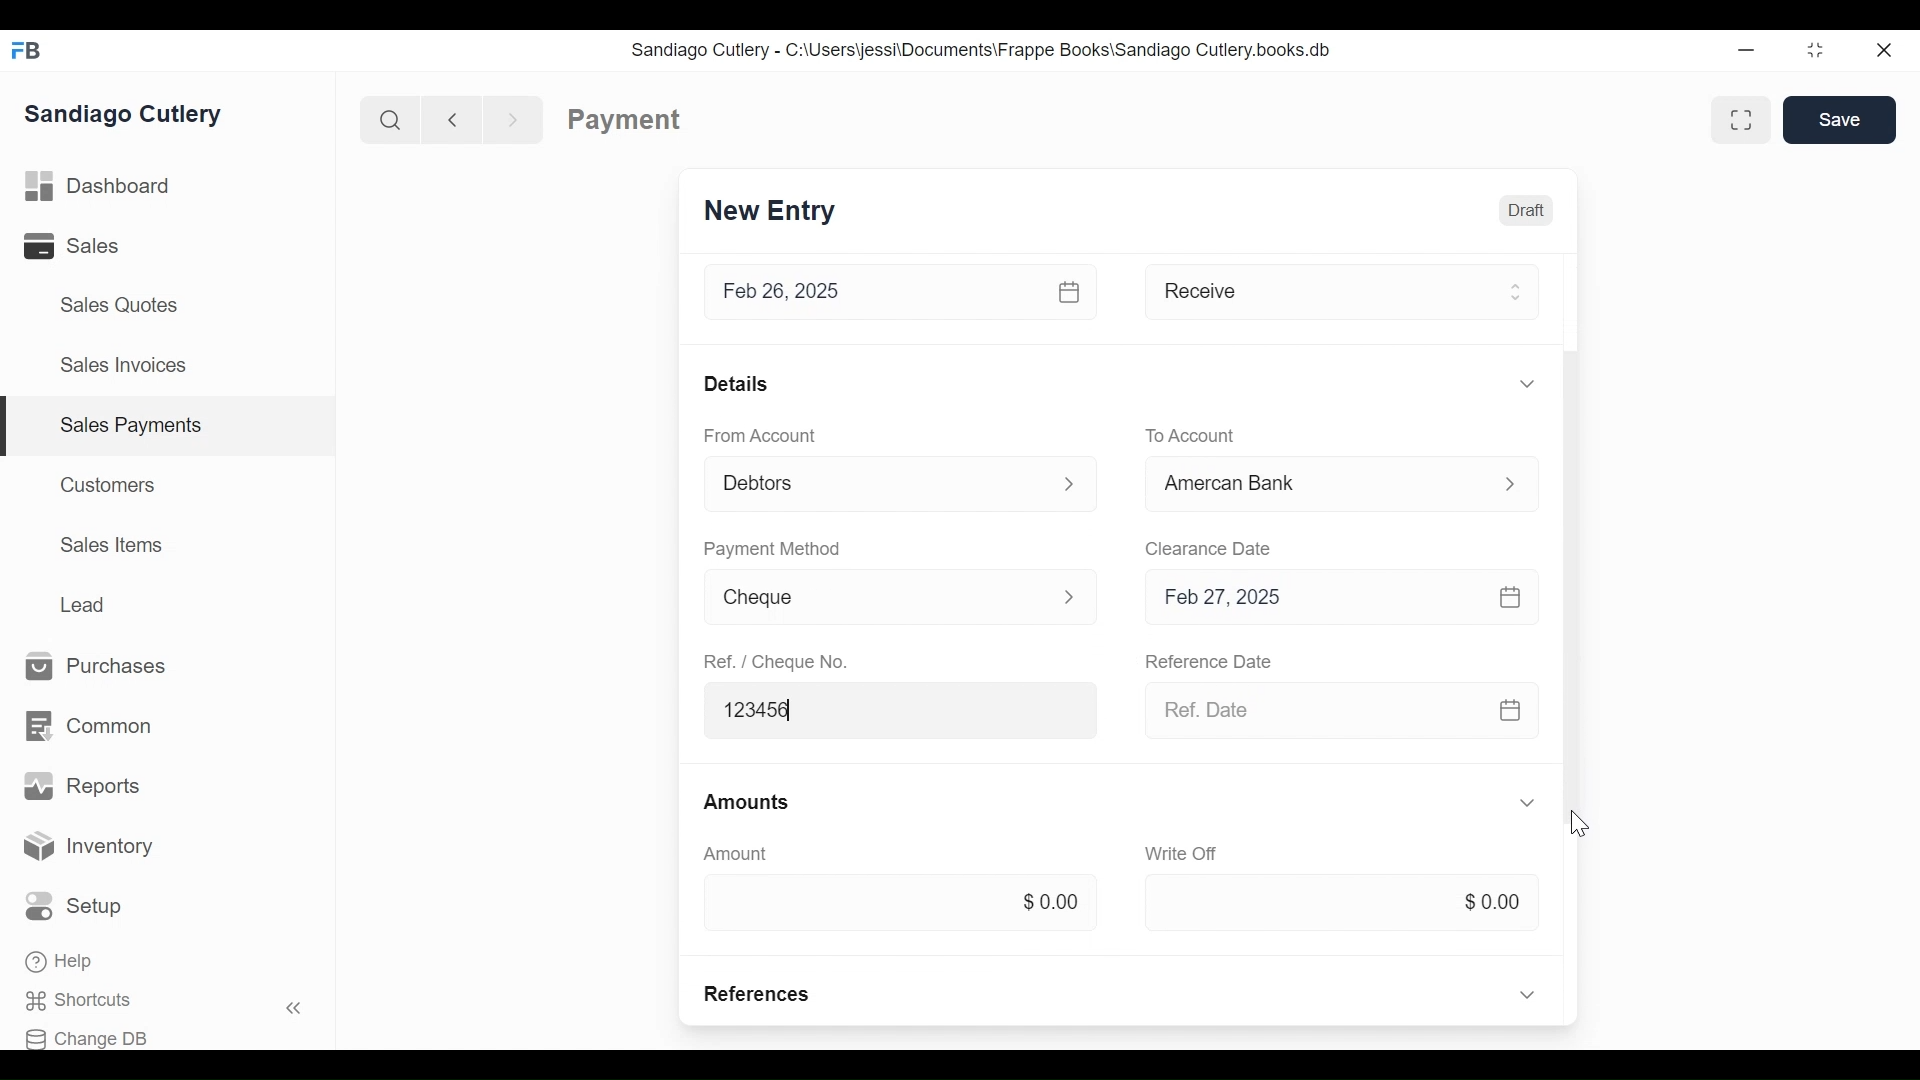 The width and height of the screenshot is (1920, 1080). What do you see at coordinates (875, 481) in the screenshot?
I see `Debtors` at bounding box center [875, 481].